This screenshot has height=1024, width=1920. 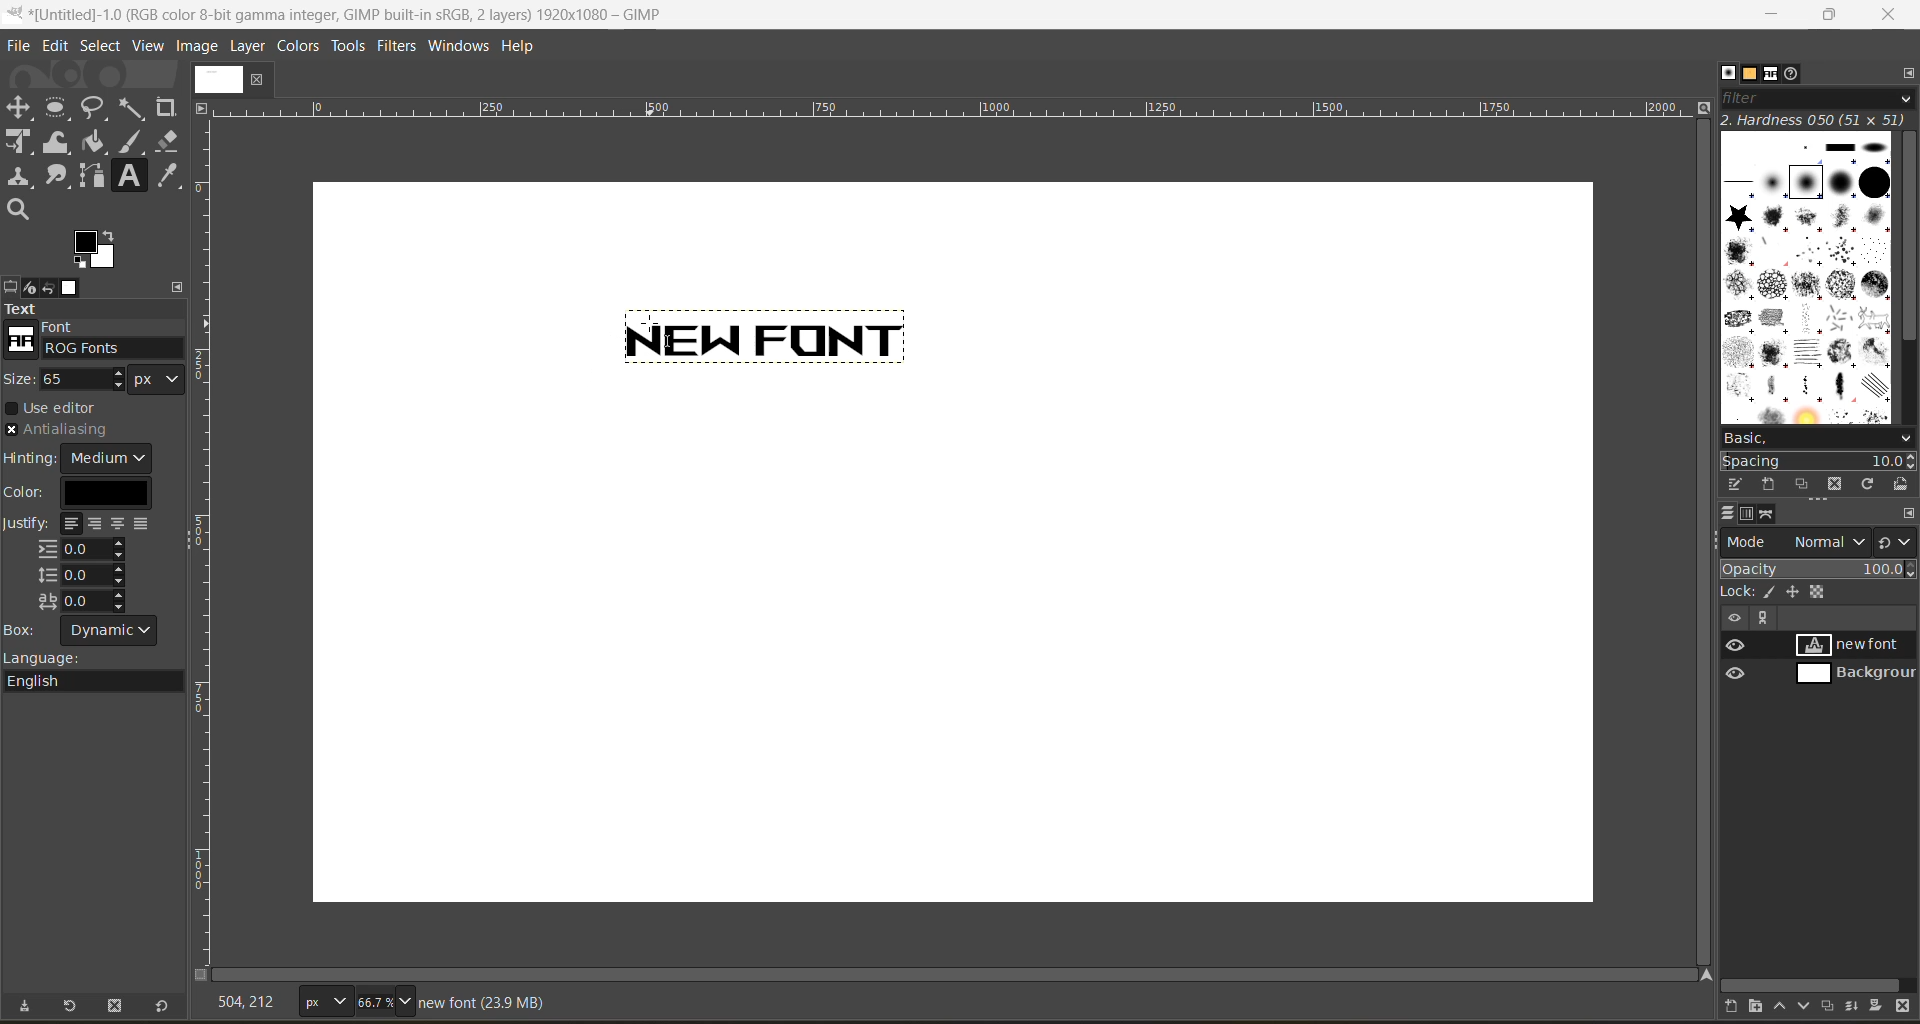 I want to click on tools, so click(x=348, y=46).